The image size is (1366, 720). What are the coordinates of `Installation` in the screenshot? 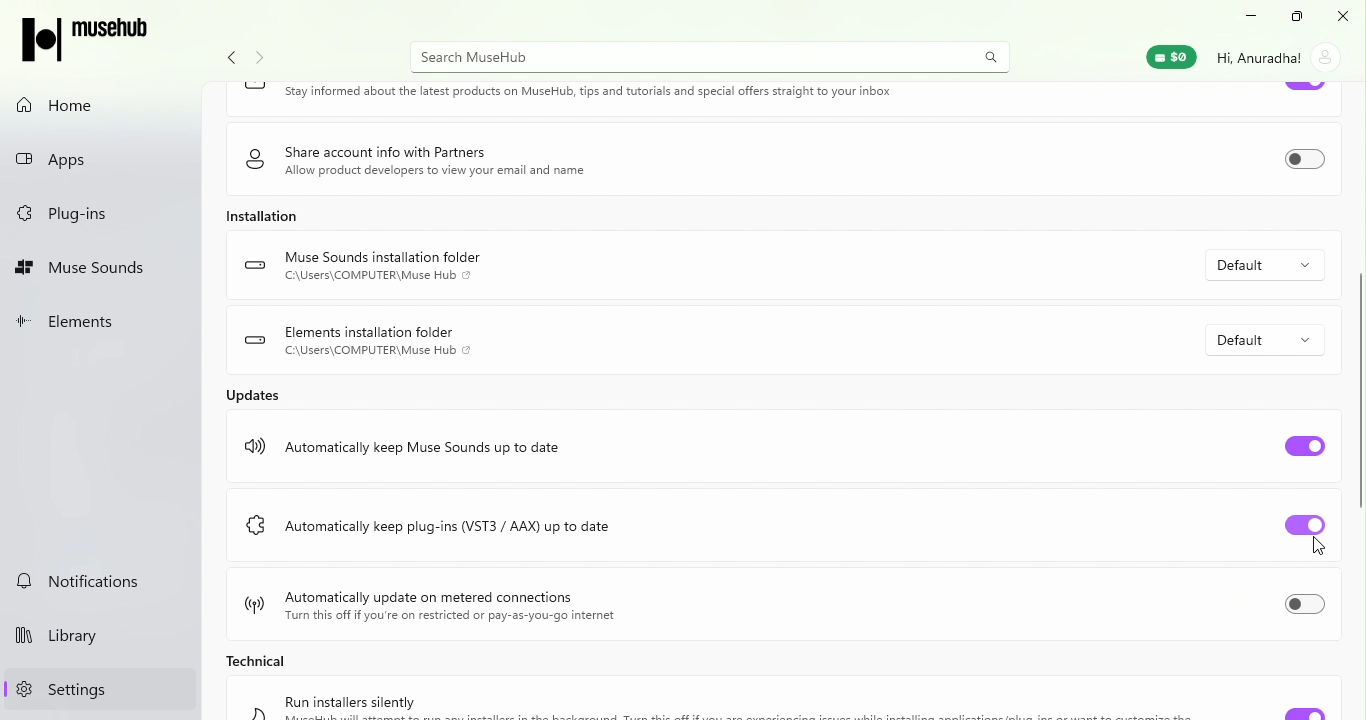 It's located at (262, 215).